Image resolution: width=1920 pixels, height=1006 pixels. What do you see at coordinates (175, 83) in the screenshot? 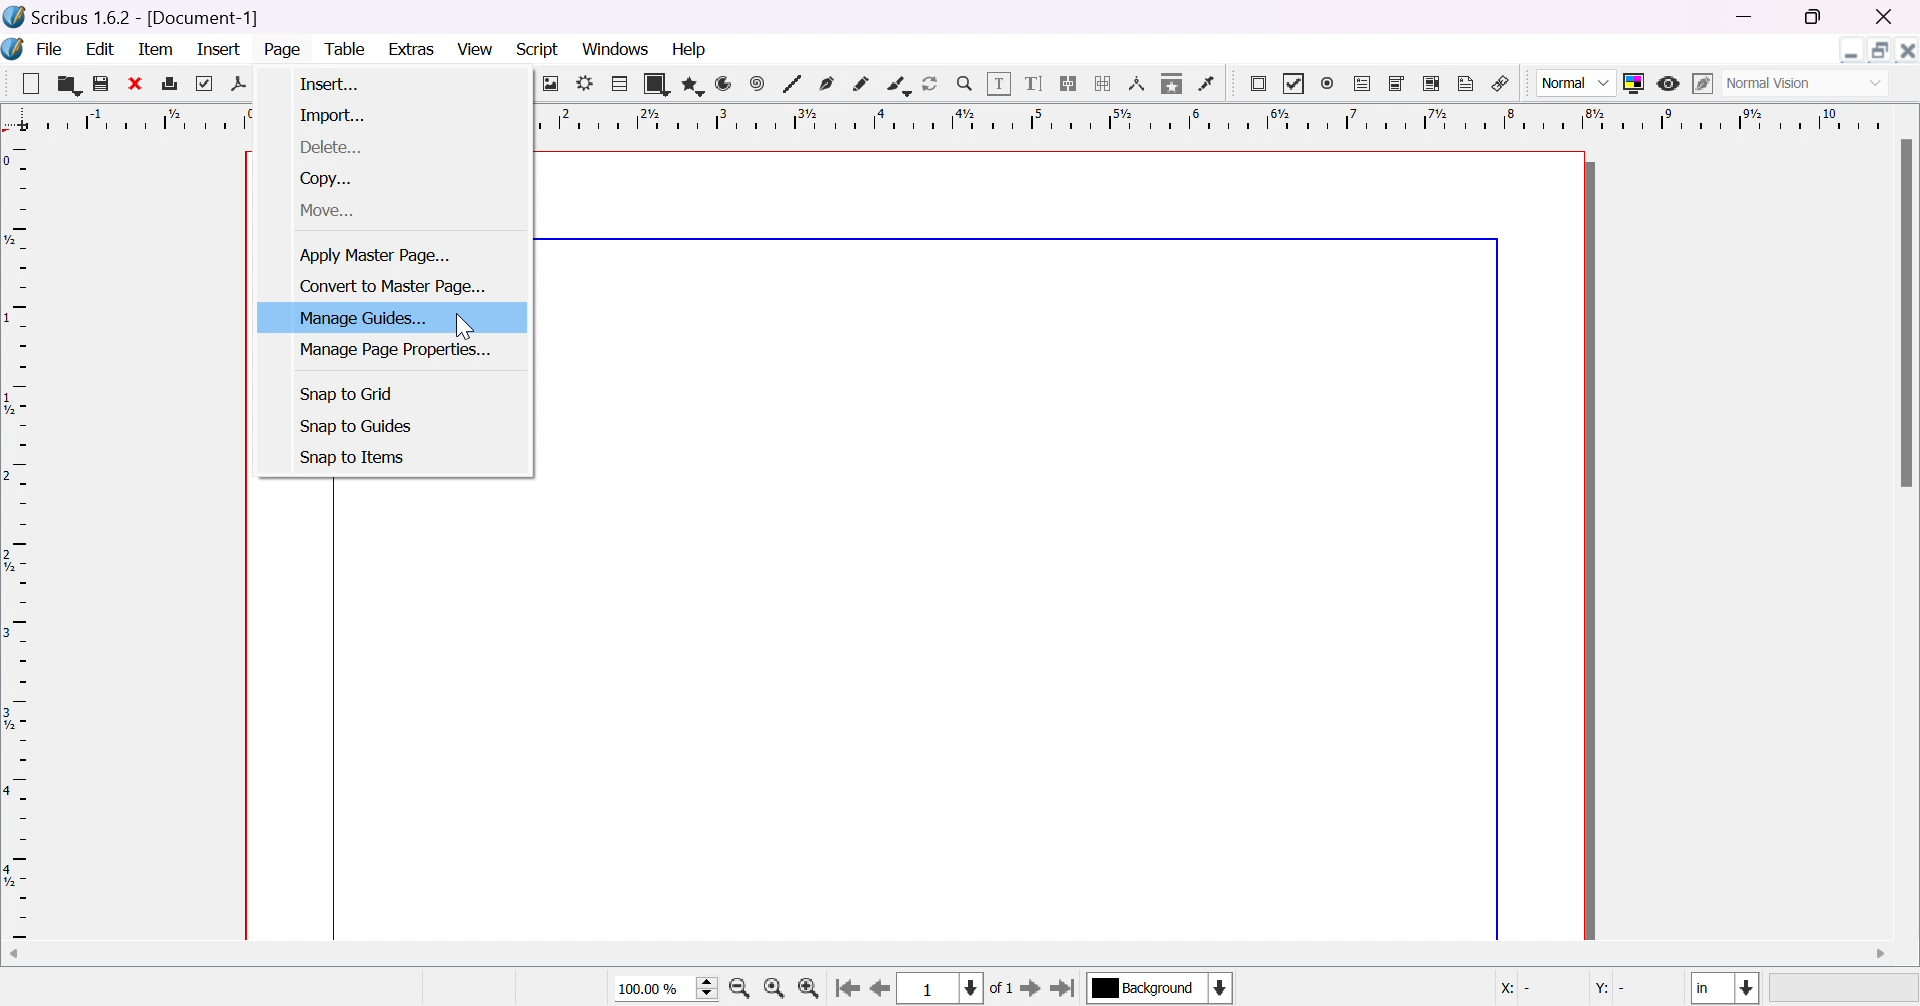
I see `print` at bounding box center [175, 83].